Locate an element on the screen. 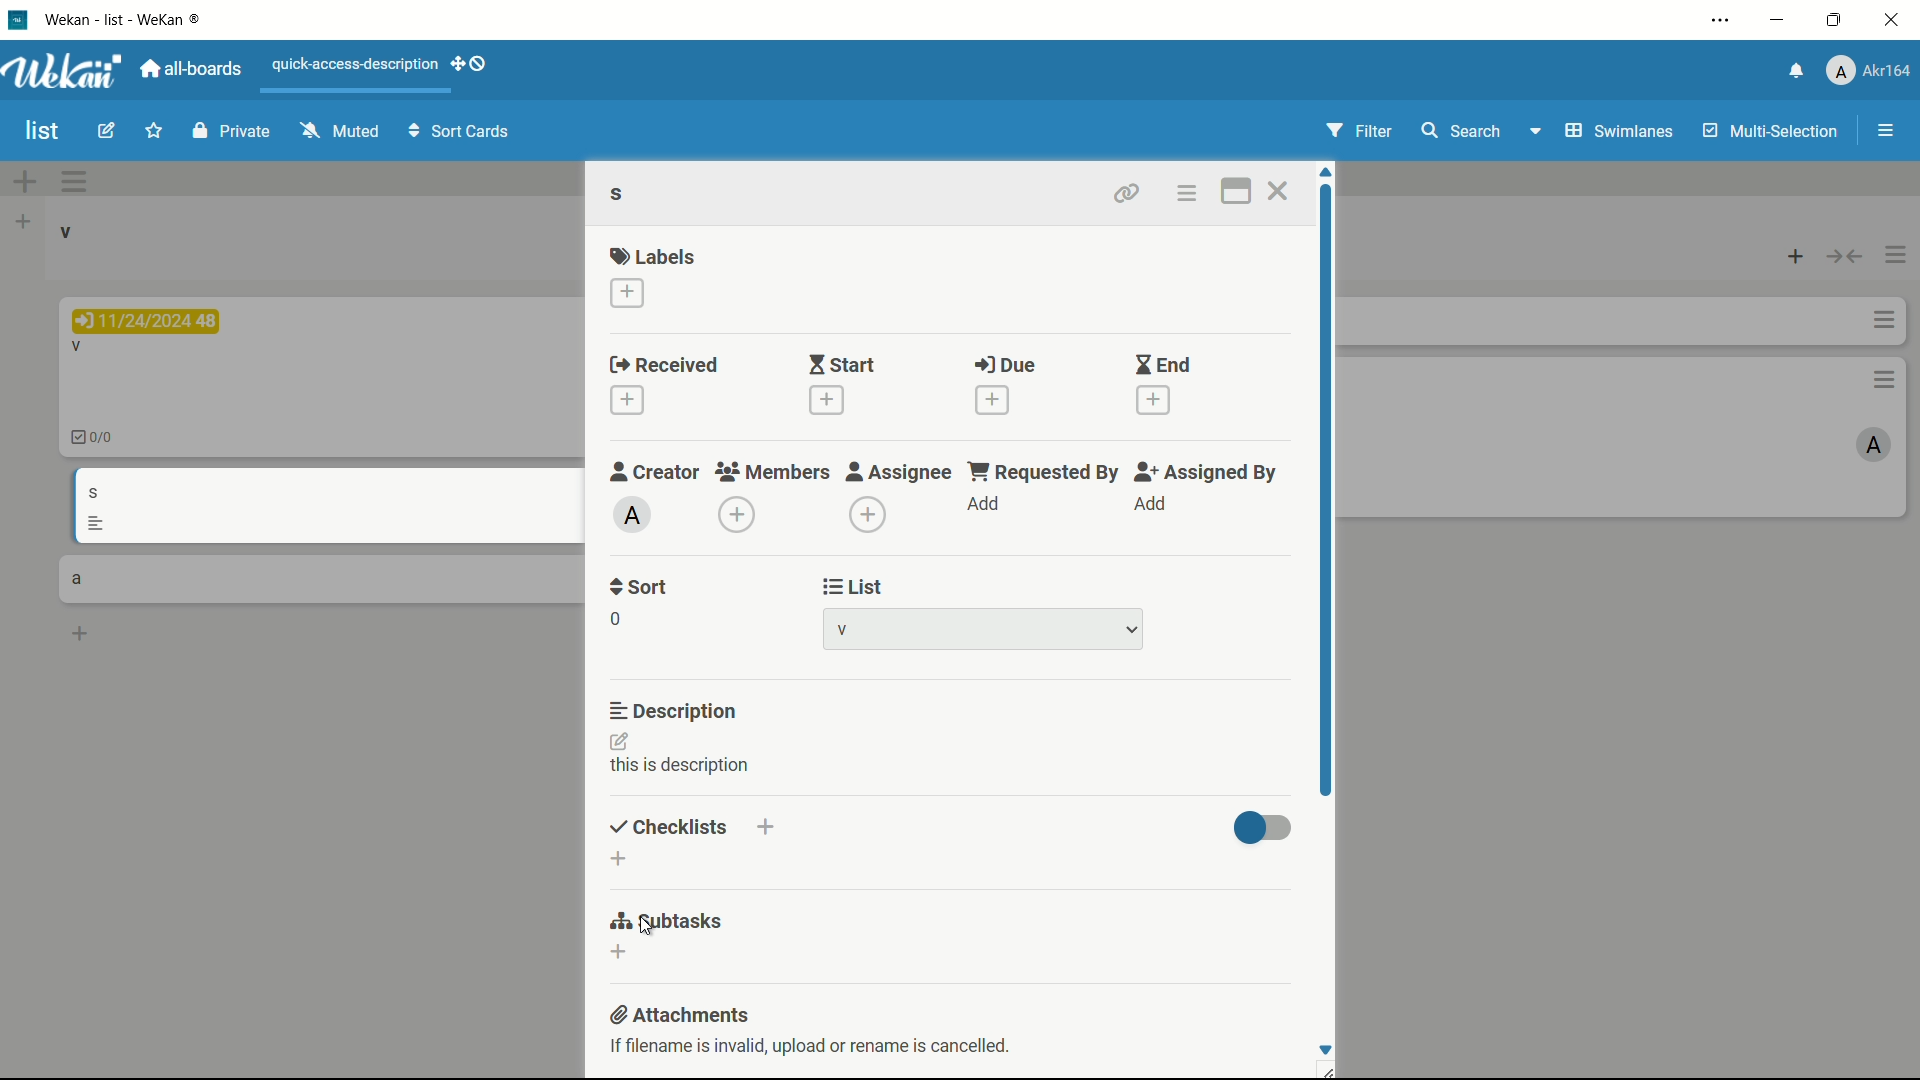  cursor is located at coordinates (645, 928).